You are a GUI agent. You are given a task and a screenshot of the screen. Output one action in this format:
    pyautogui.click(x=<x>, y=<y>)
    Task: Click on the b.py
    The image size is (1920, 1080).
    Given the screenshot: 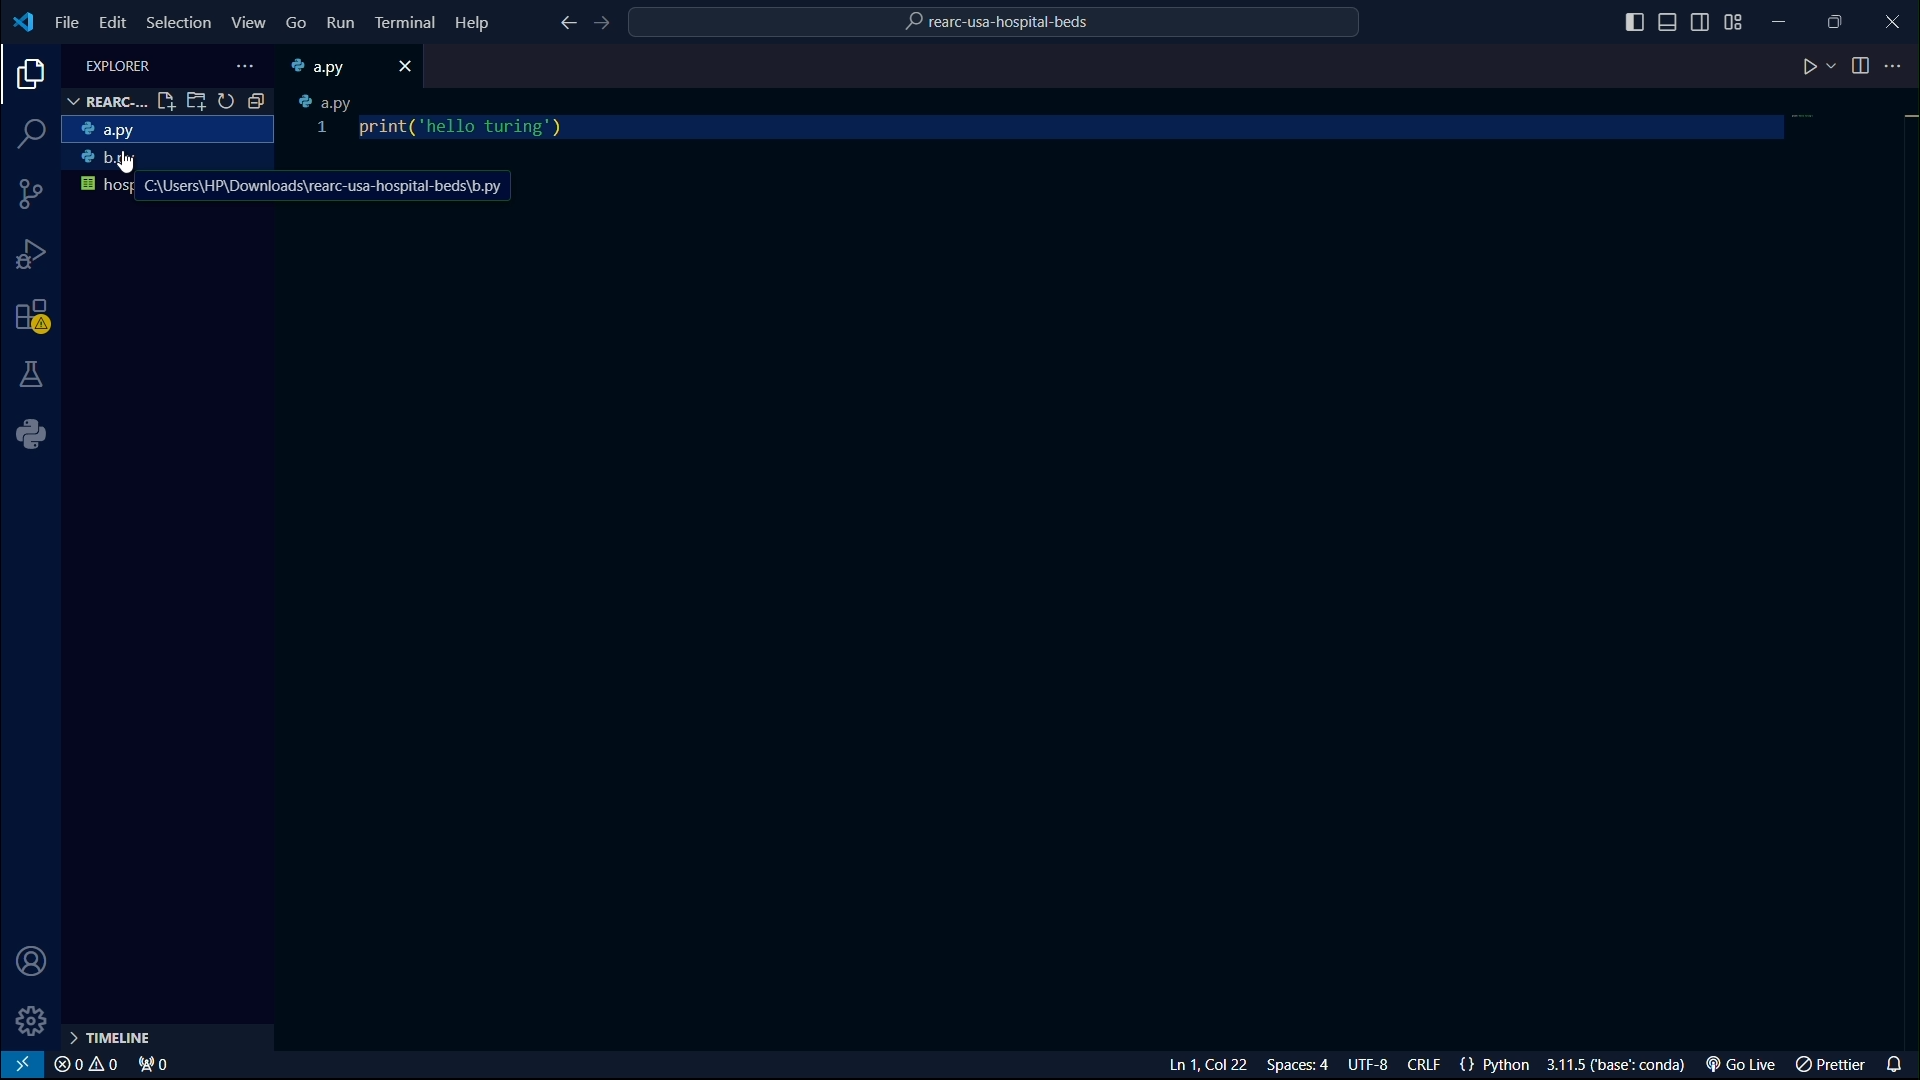 What is the action you would take?
    pyautogui.click(x=165, y=161)
    